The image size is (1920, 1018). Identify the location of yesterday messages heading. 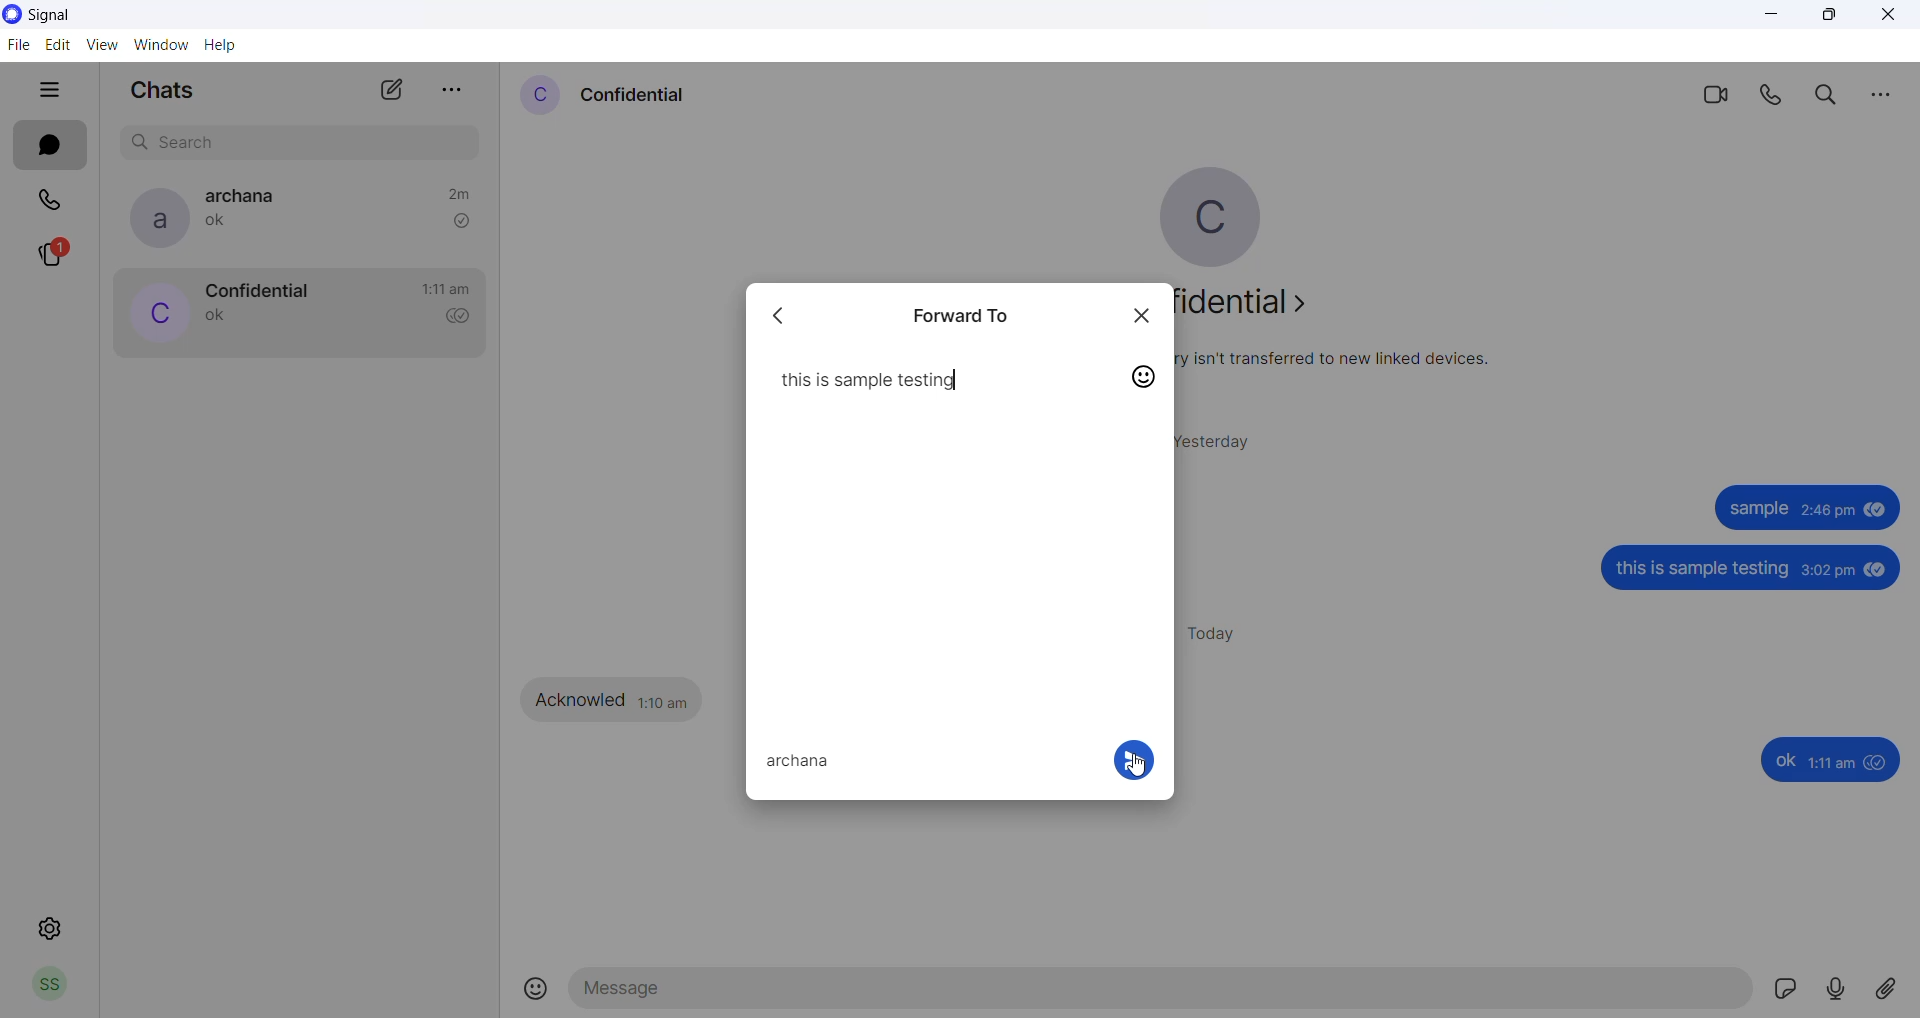
(1225, 436).